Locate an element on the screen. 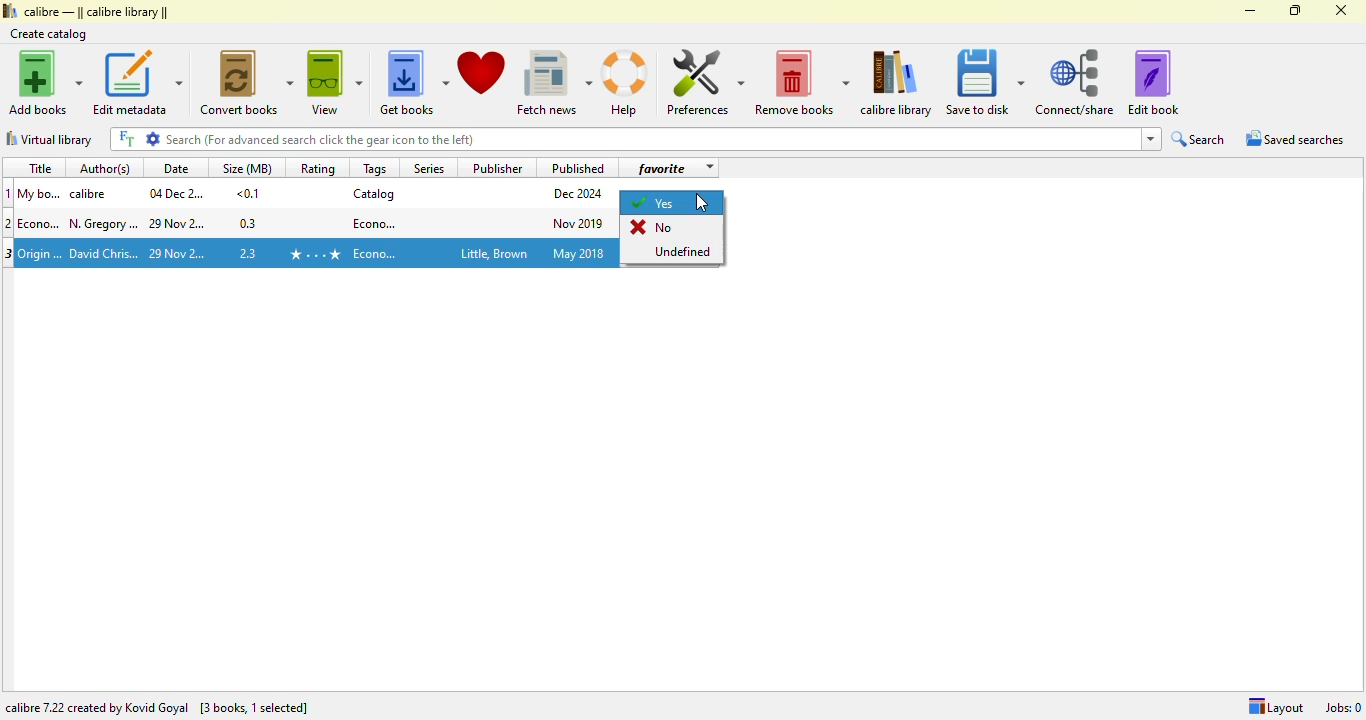 Image resolution: width=1366 pixels, height=720 pixels. save to disk is located at coordinates (985, 83).